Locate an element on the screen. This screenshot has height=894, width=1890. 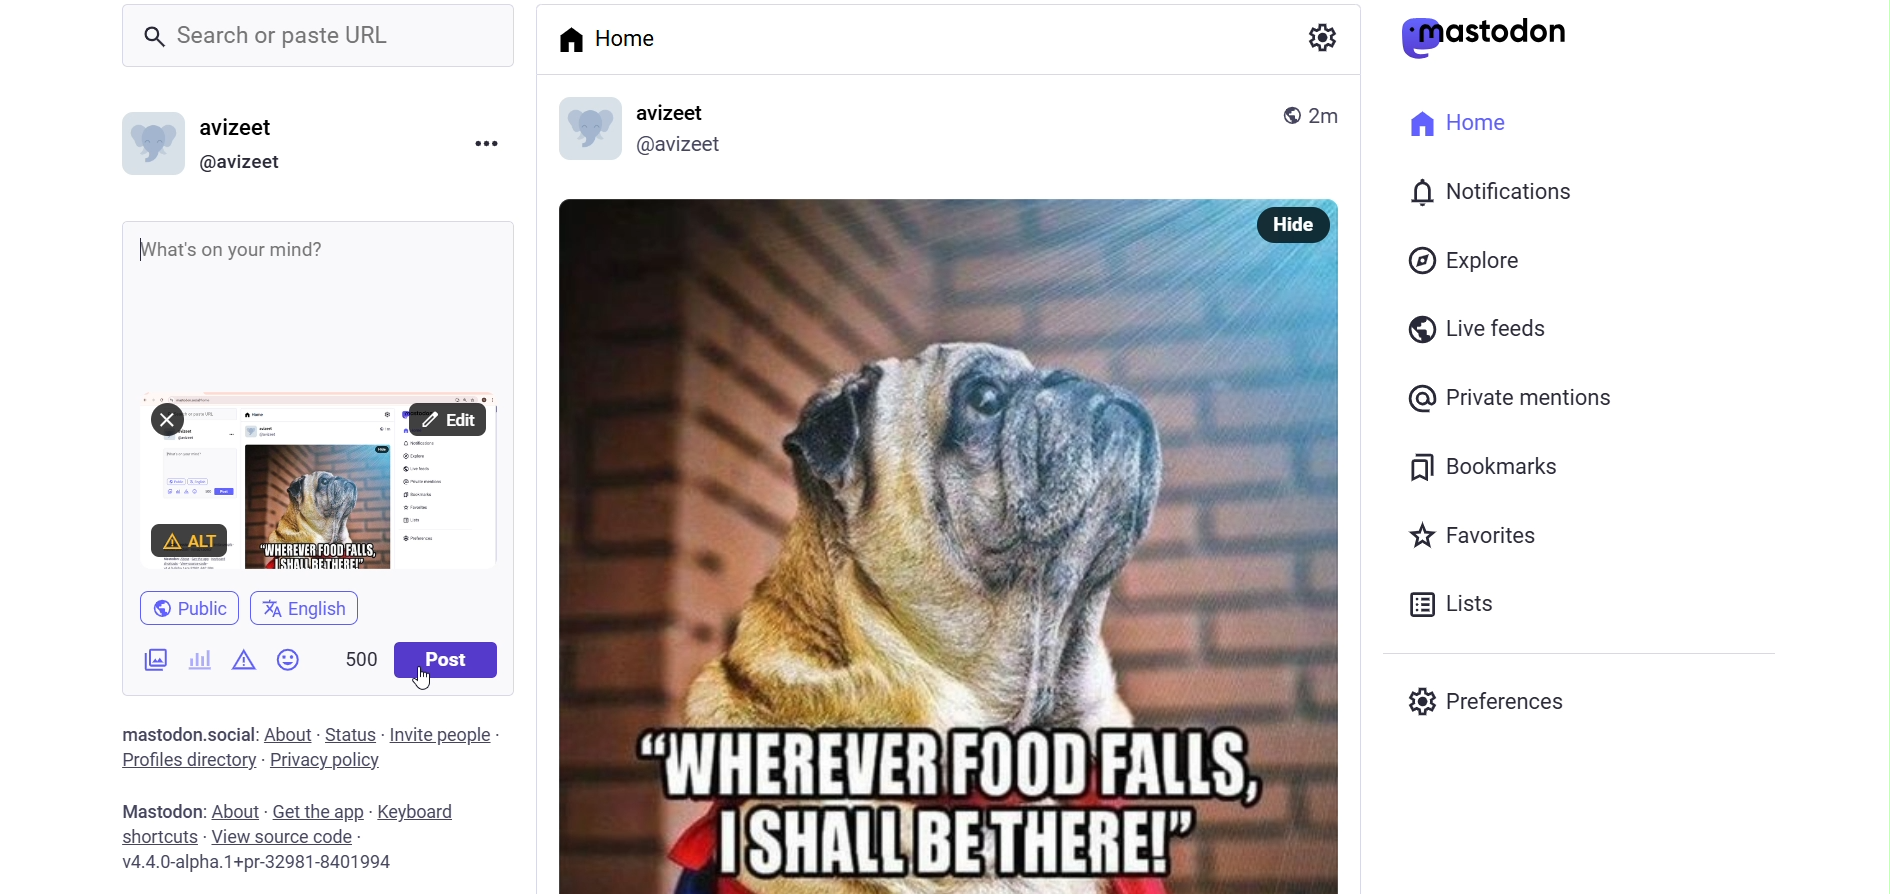
shortcut is located at coordinates (157, 836).